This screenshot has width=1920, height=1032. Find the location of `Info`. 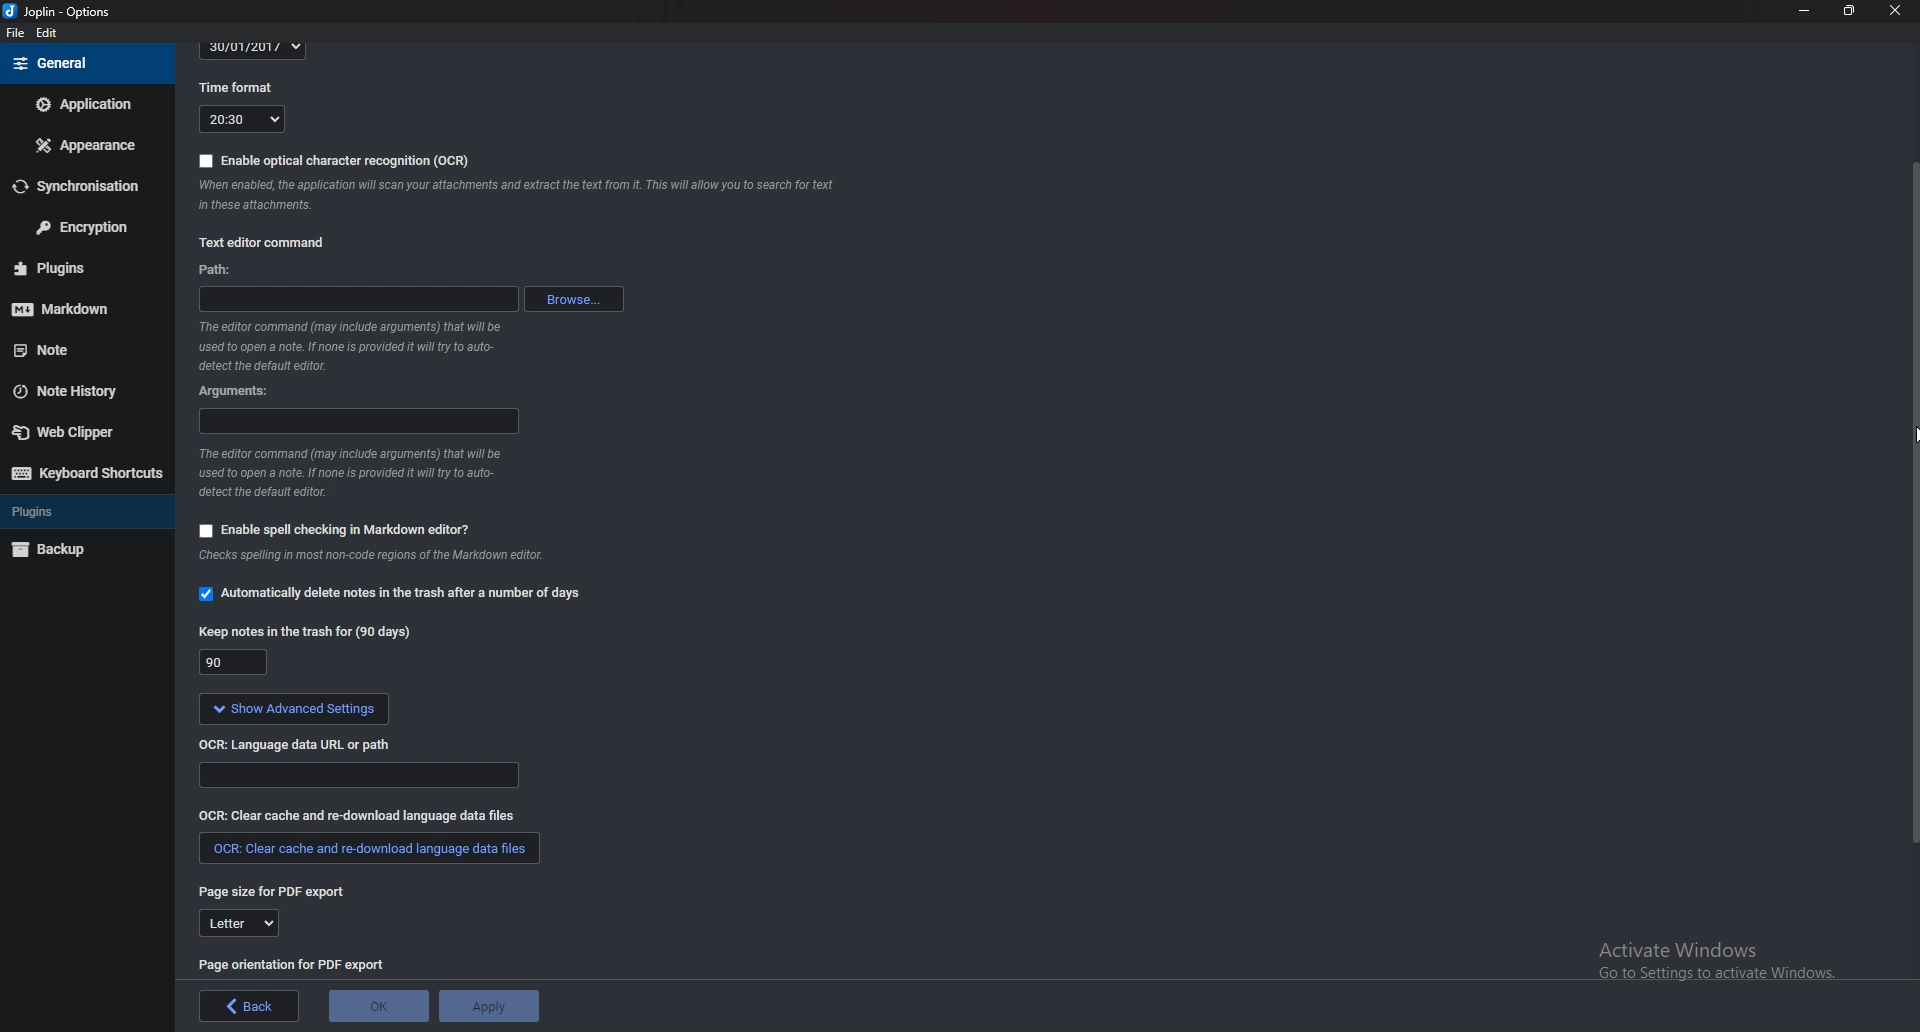

Info is located at coordinates (525, 197).